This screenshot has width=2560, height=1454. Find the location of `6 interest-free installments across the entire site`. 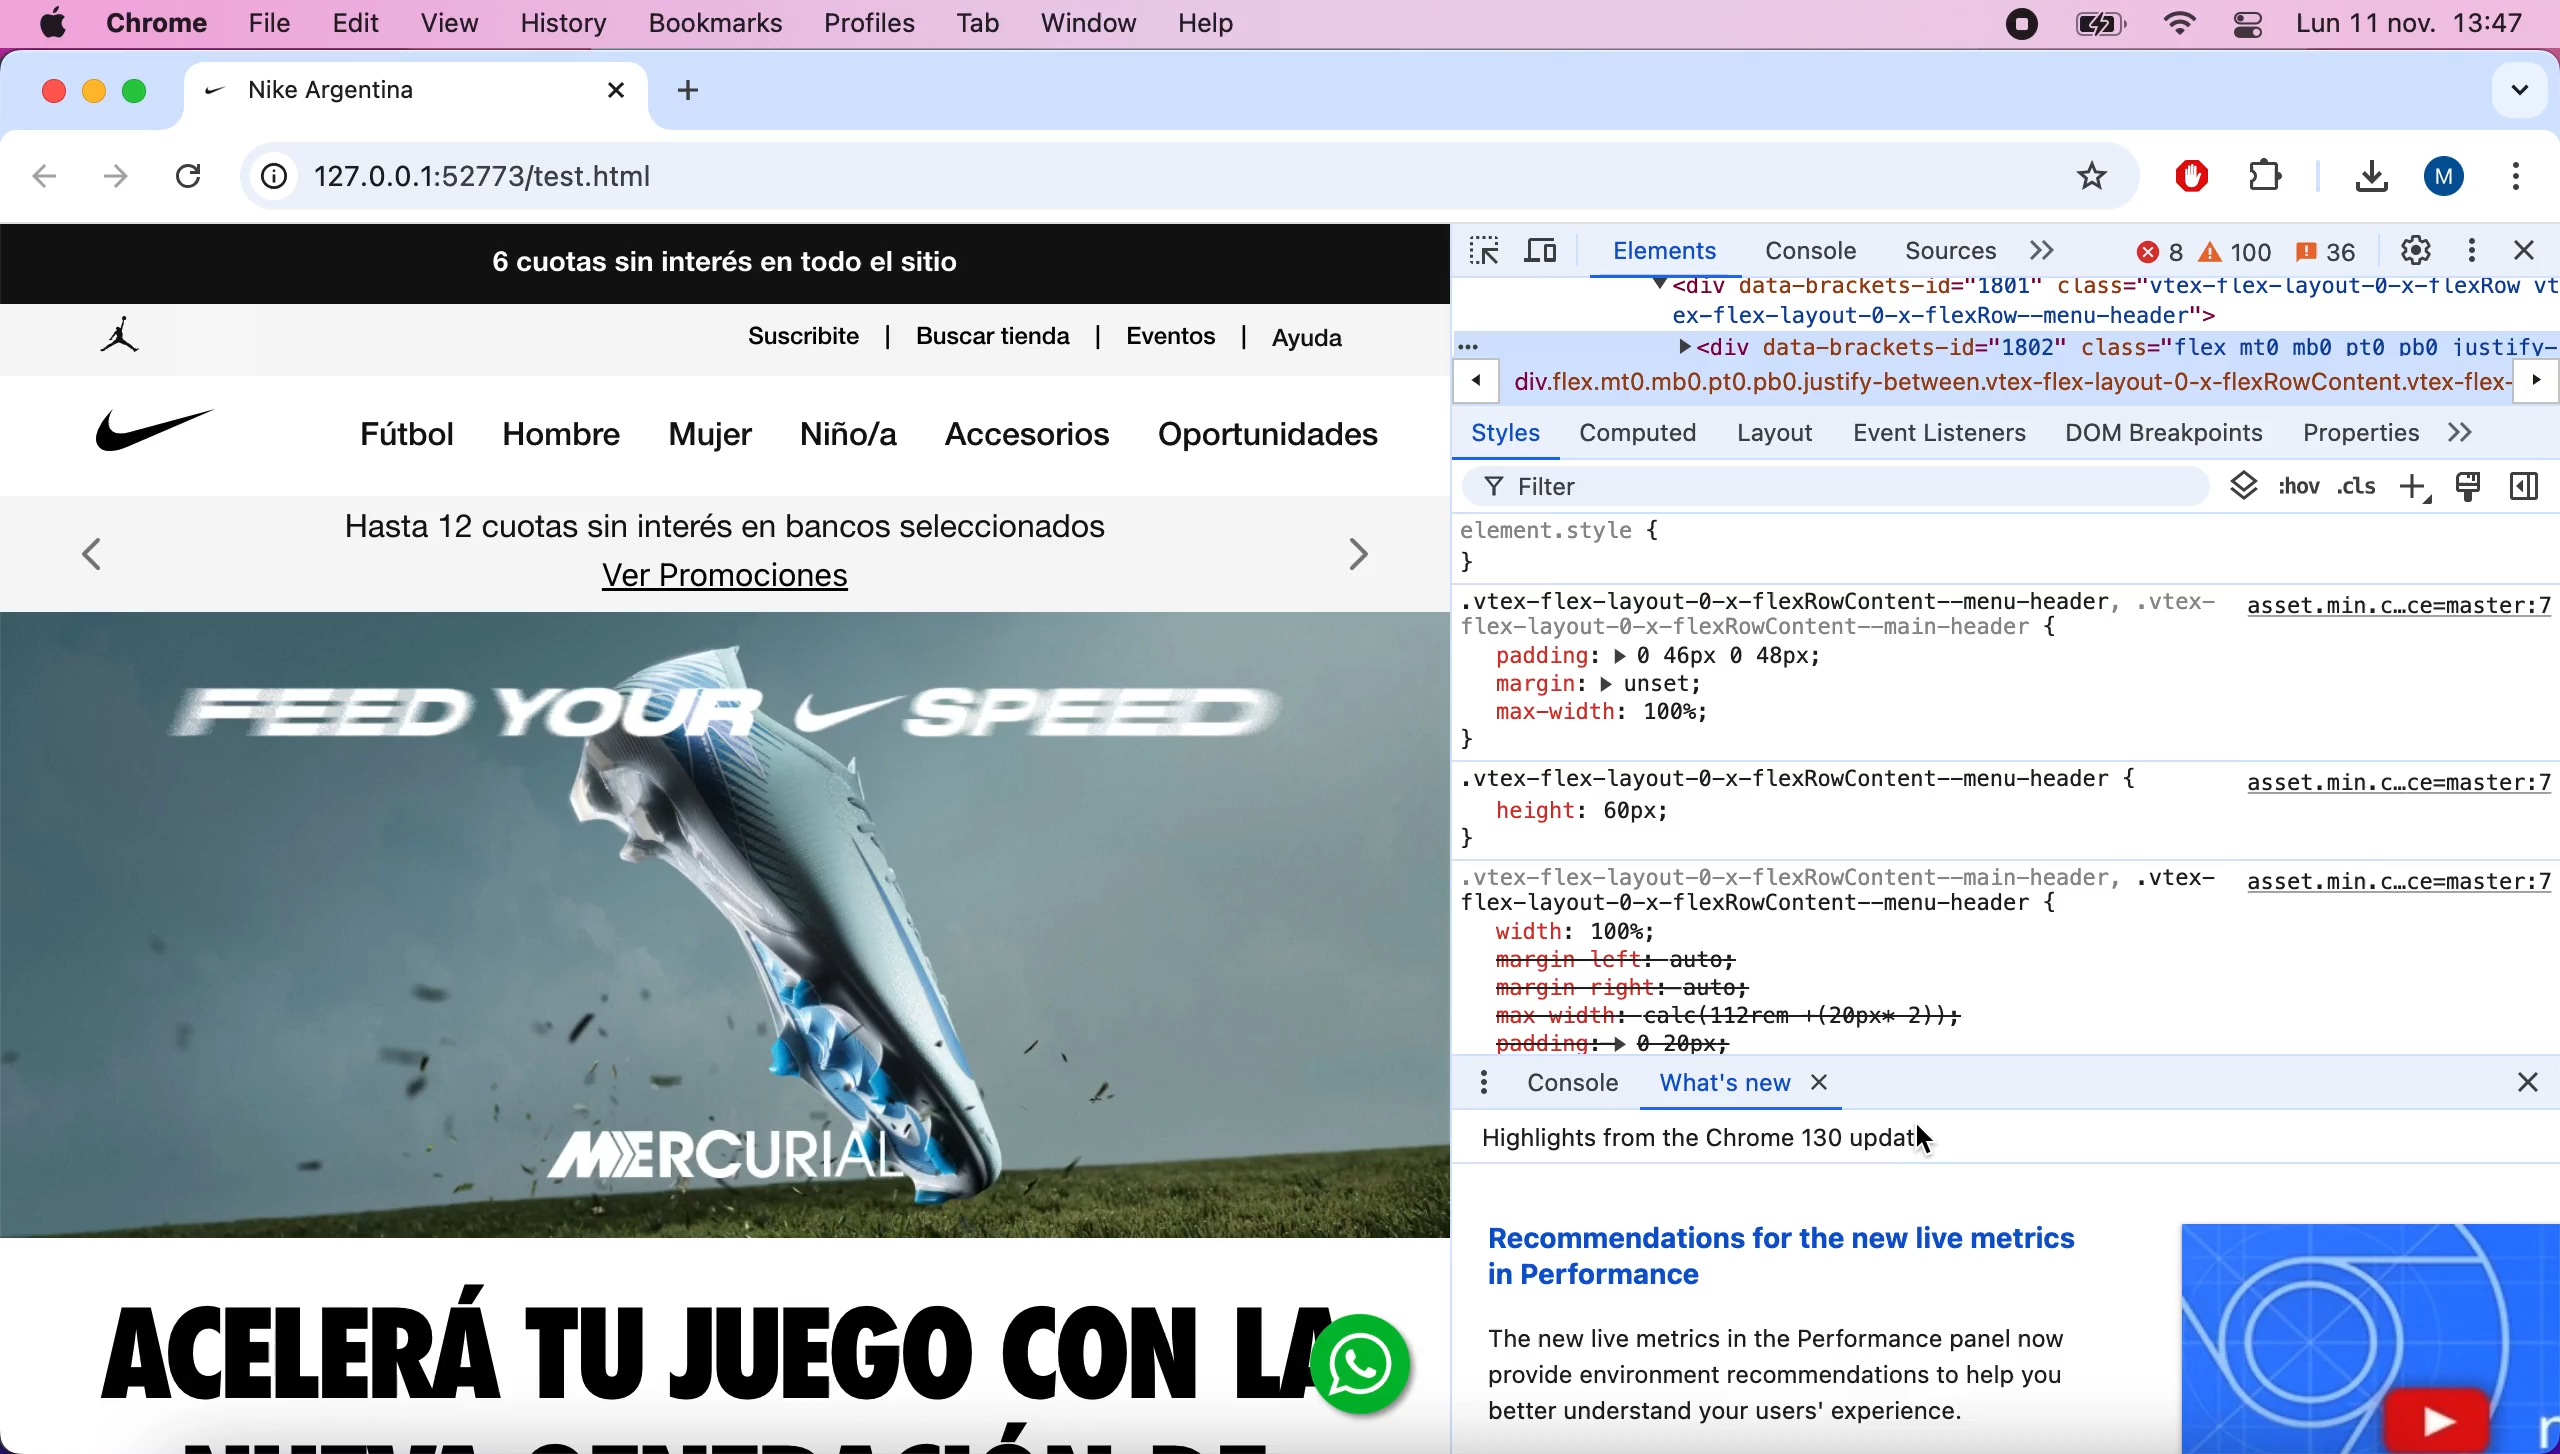

6 interest-free installments across the entire site is located at coordinates (724, 260).